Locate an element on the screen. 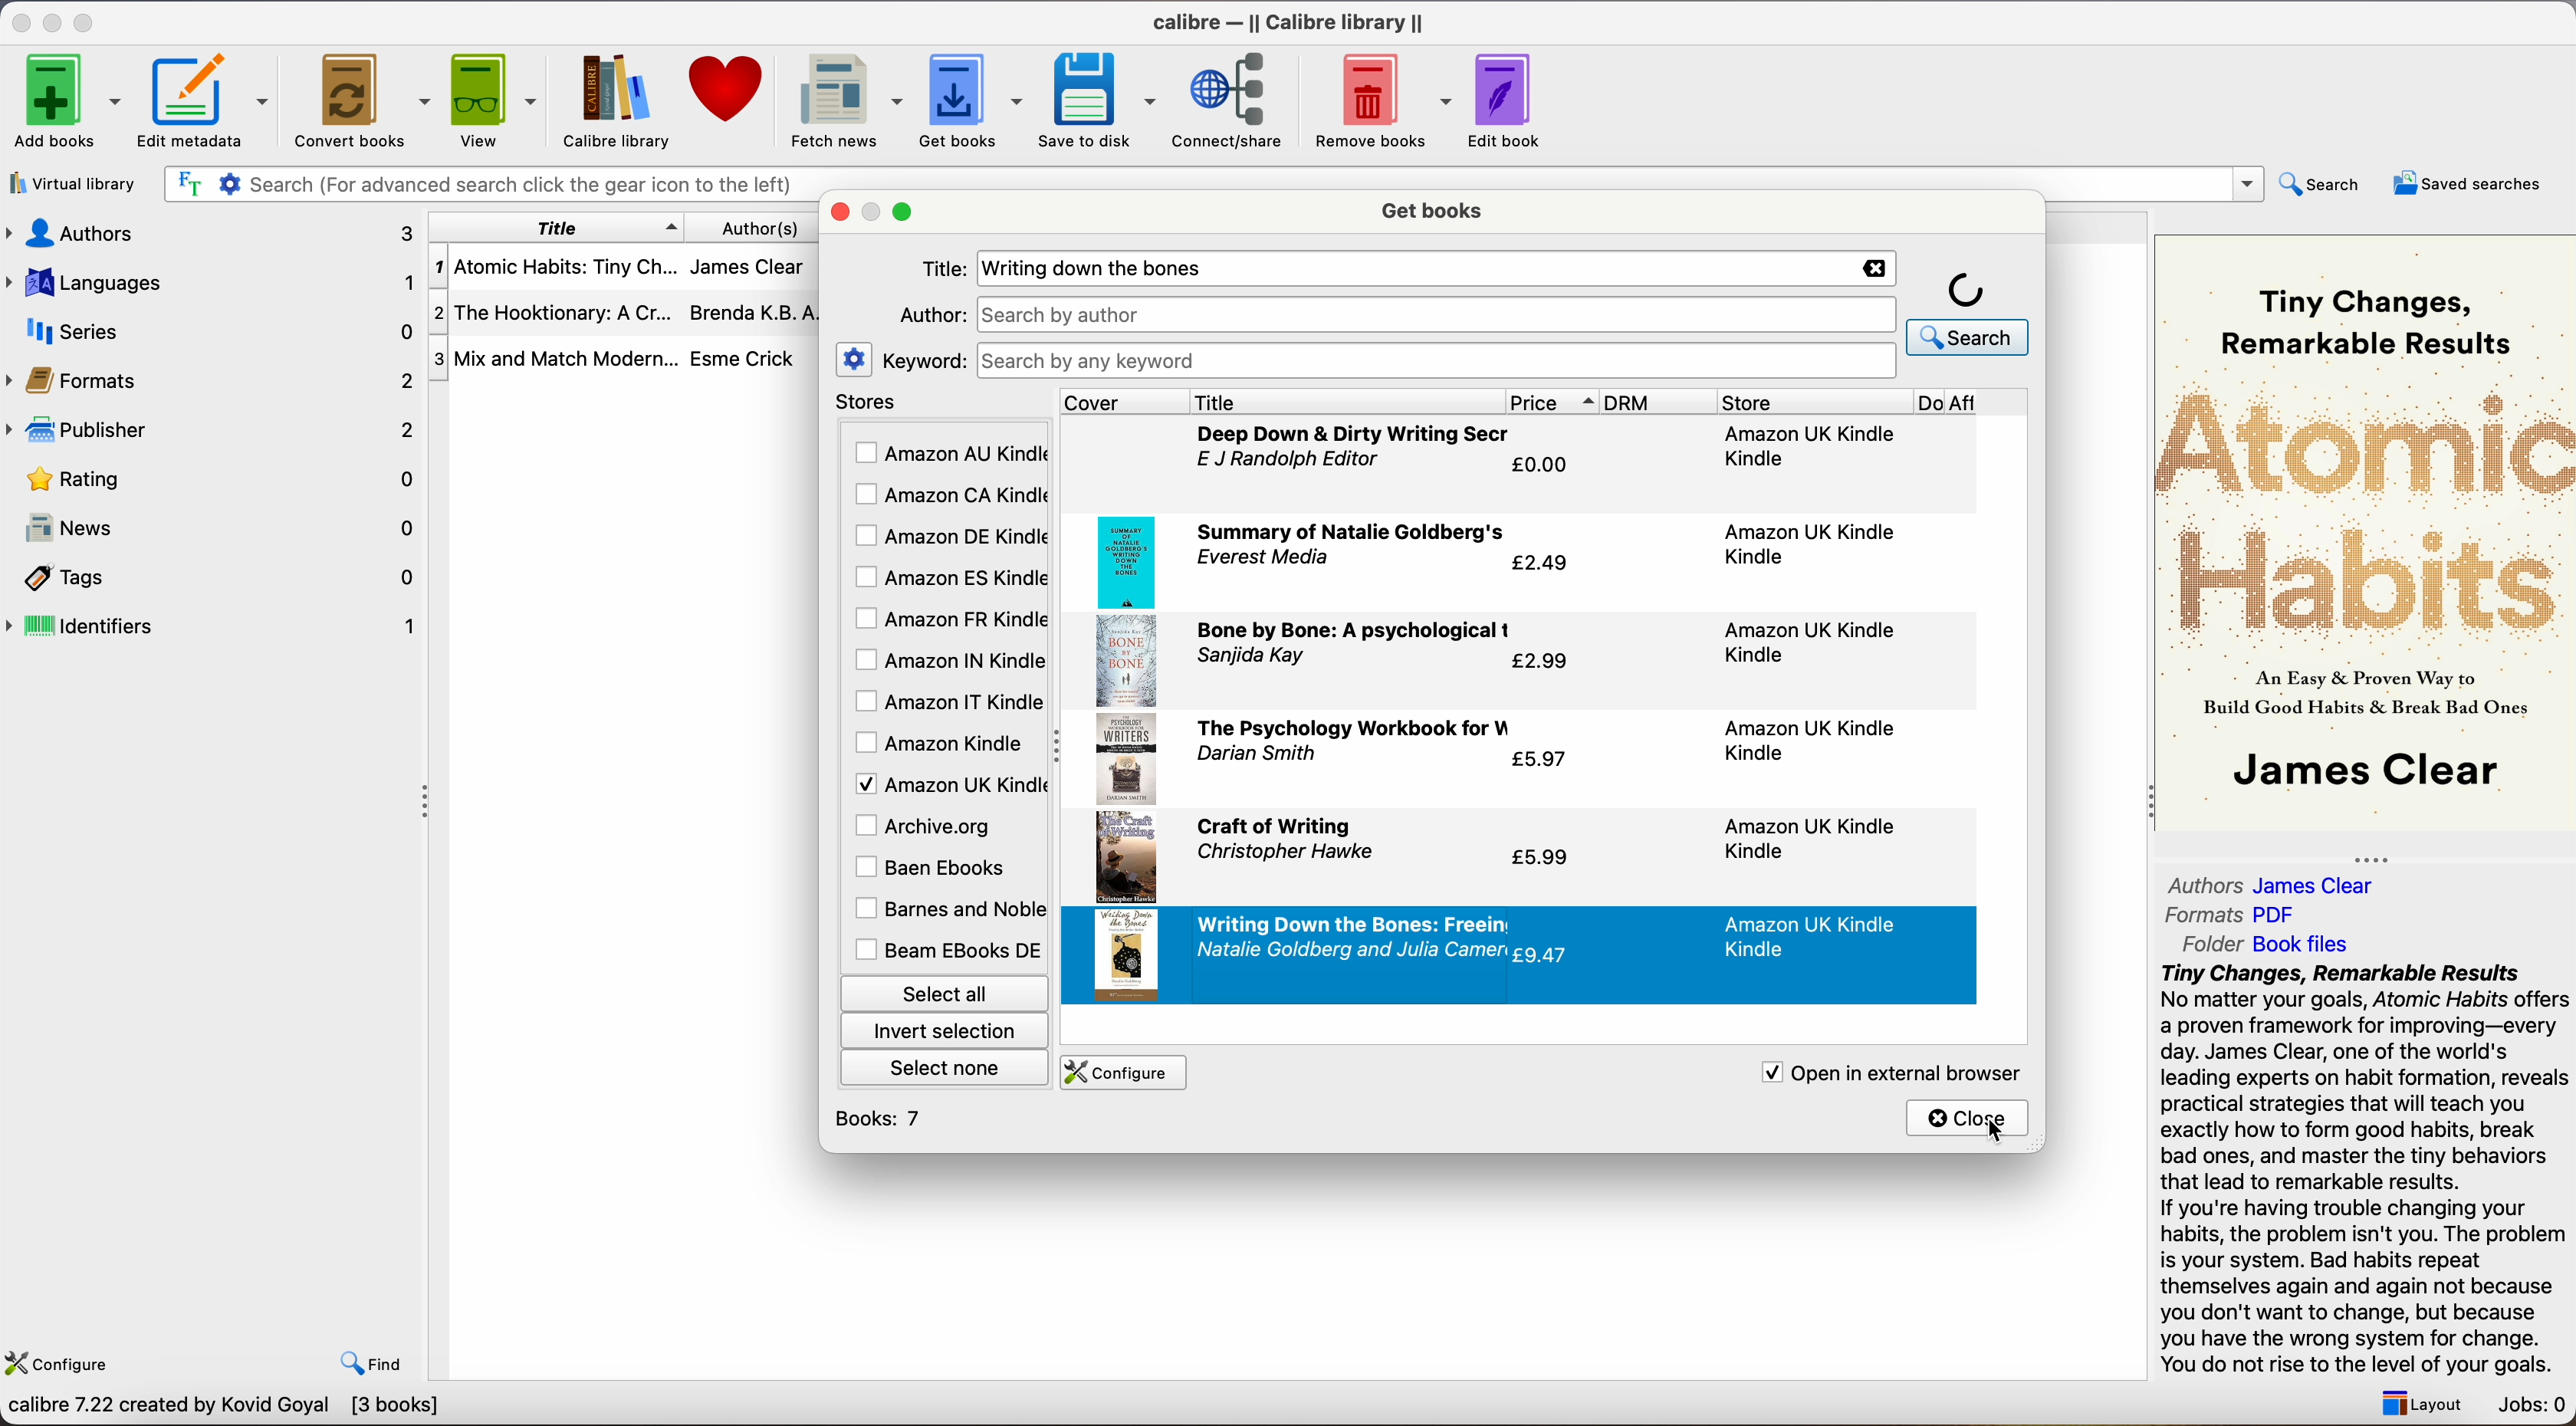  Sanjeeda Kay is located at coordinates (1257, 658).